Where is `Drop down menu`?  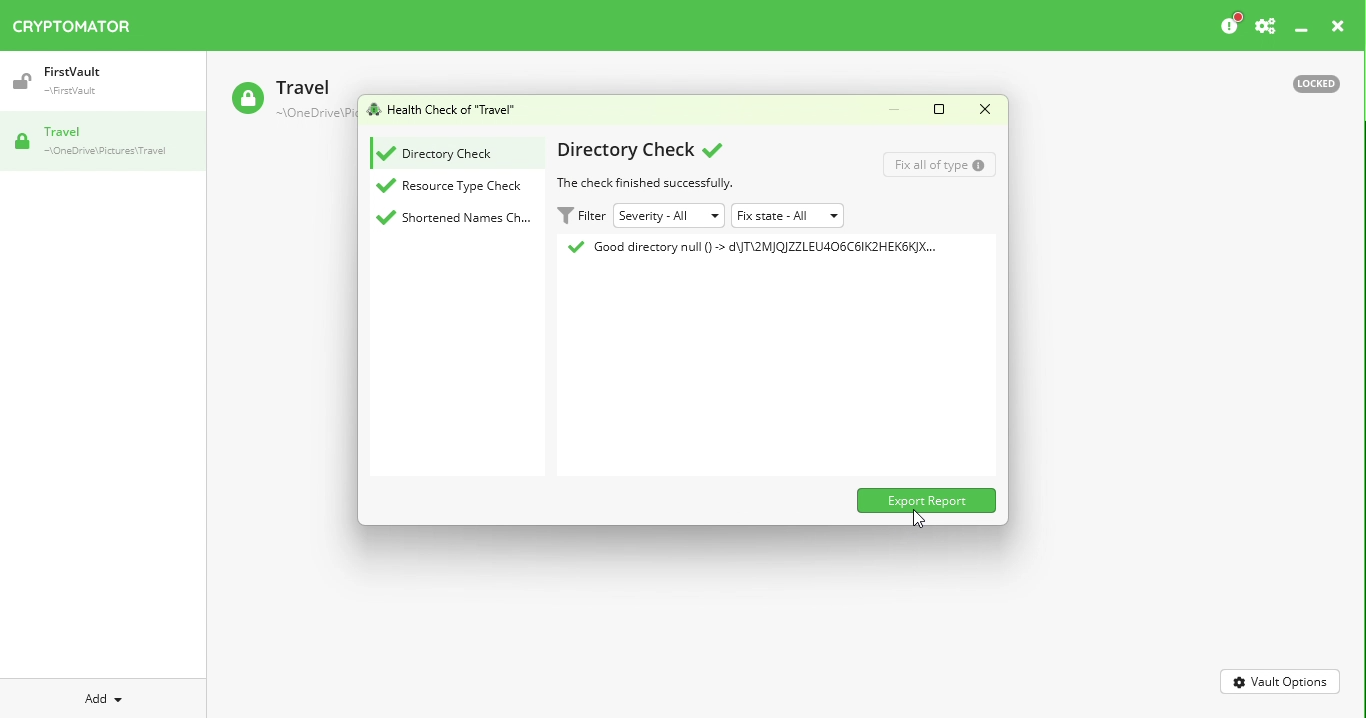
Drop down menu is located at coordinates (669, 216).